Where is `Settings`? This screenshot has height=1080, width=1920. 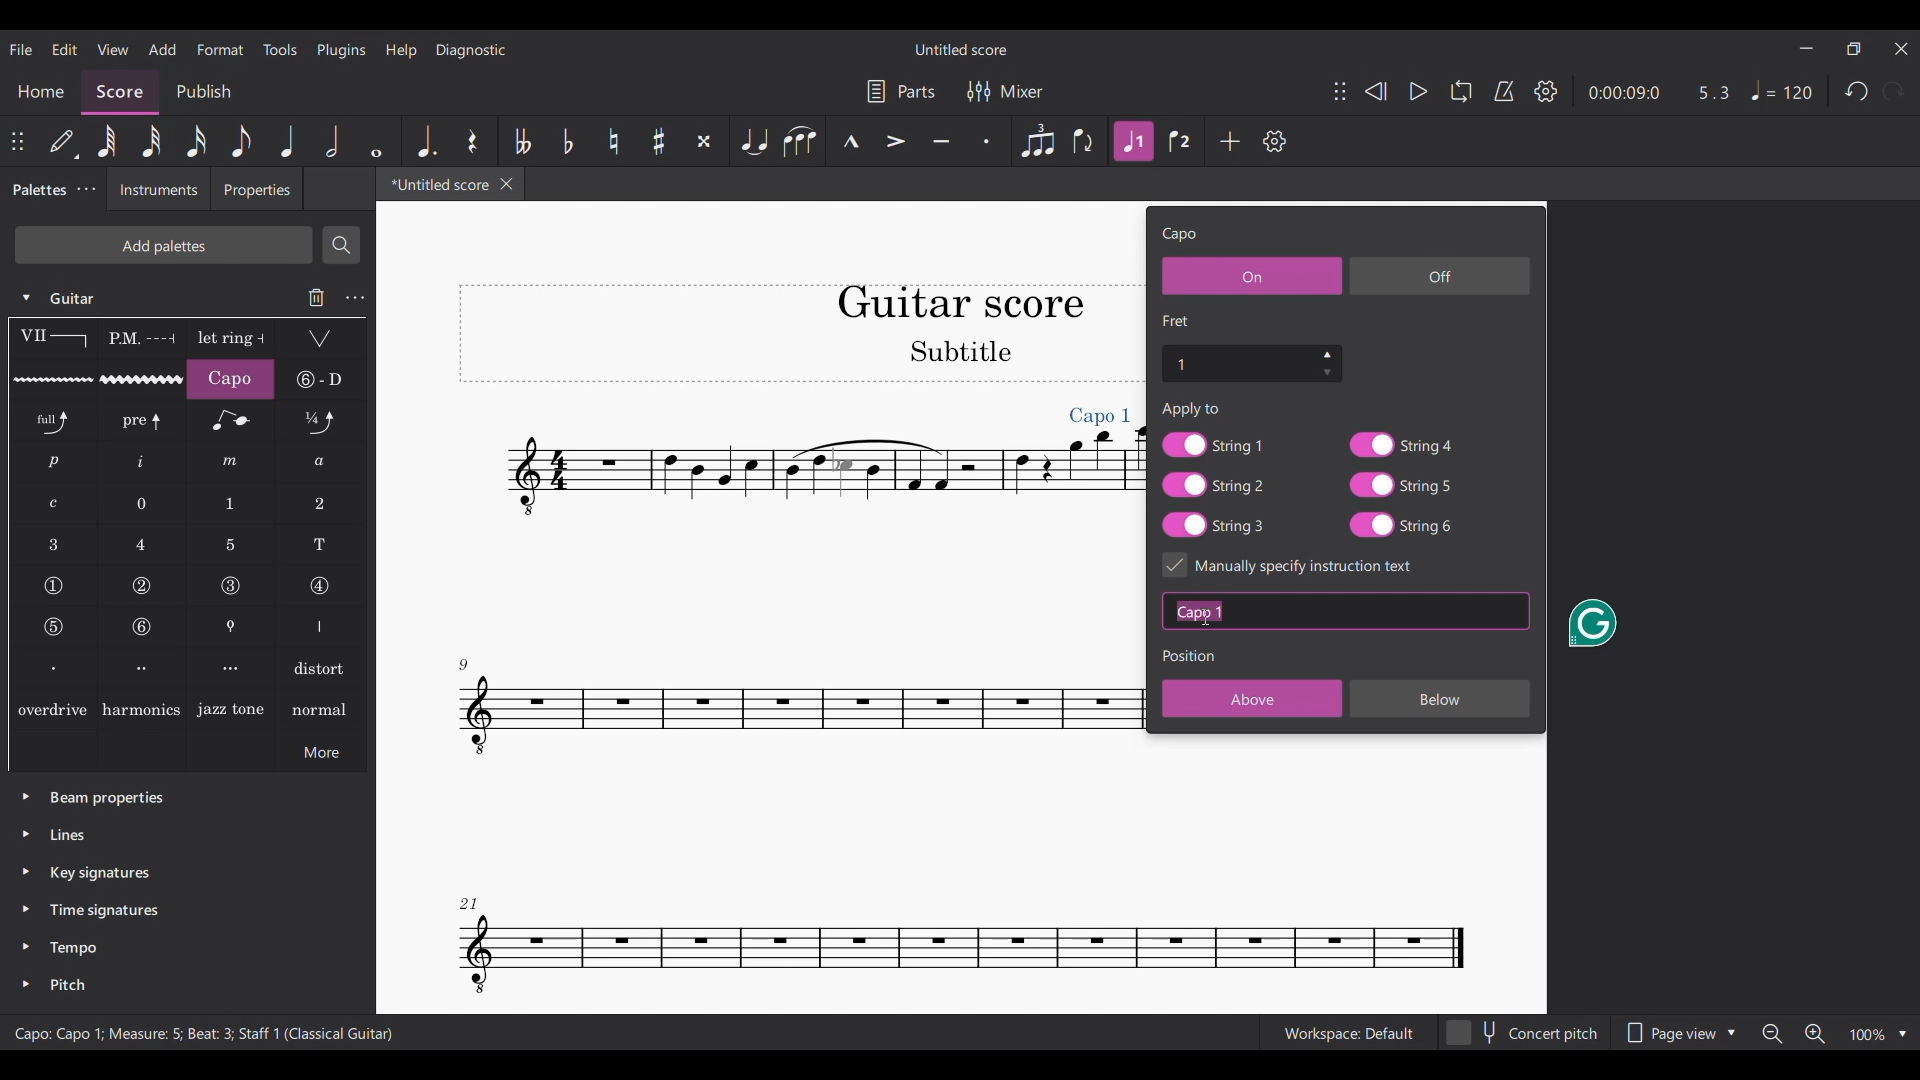 Settings is located at coordinates (1275, 141).